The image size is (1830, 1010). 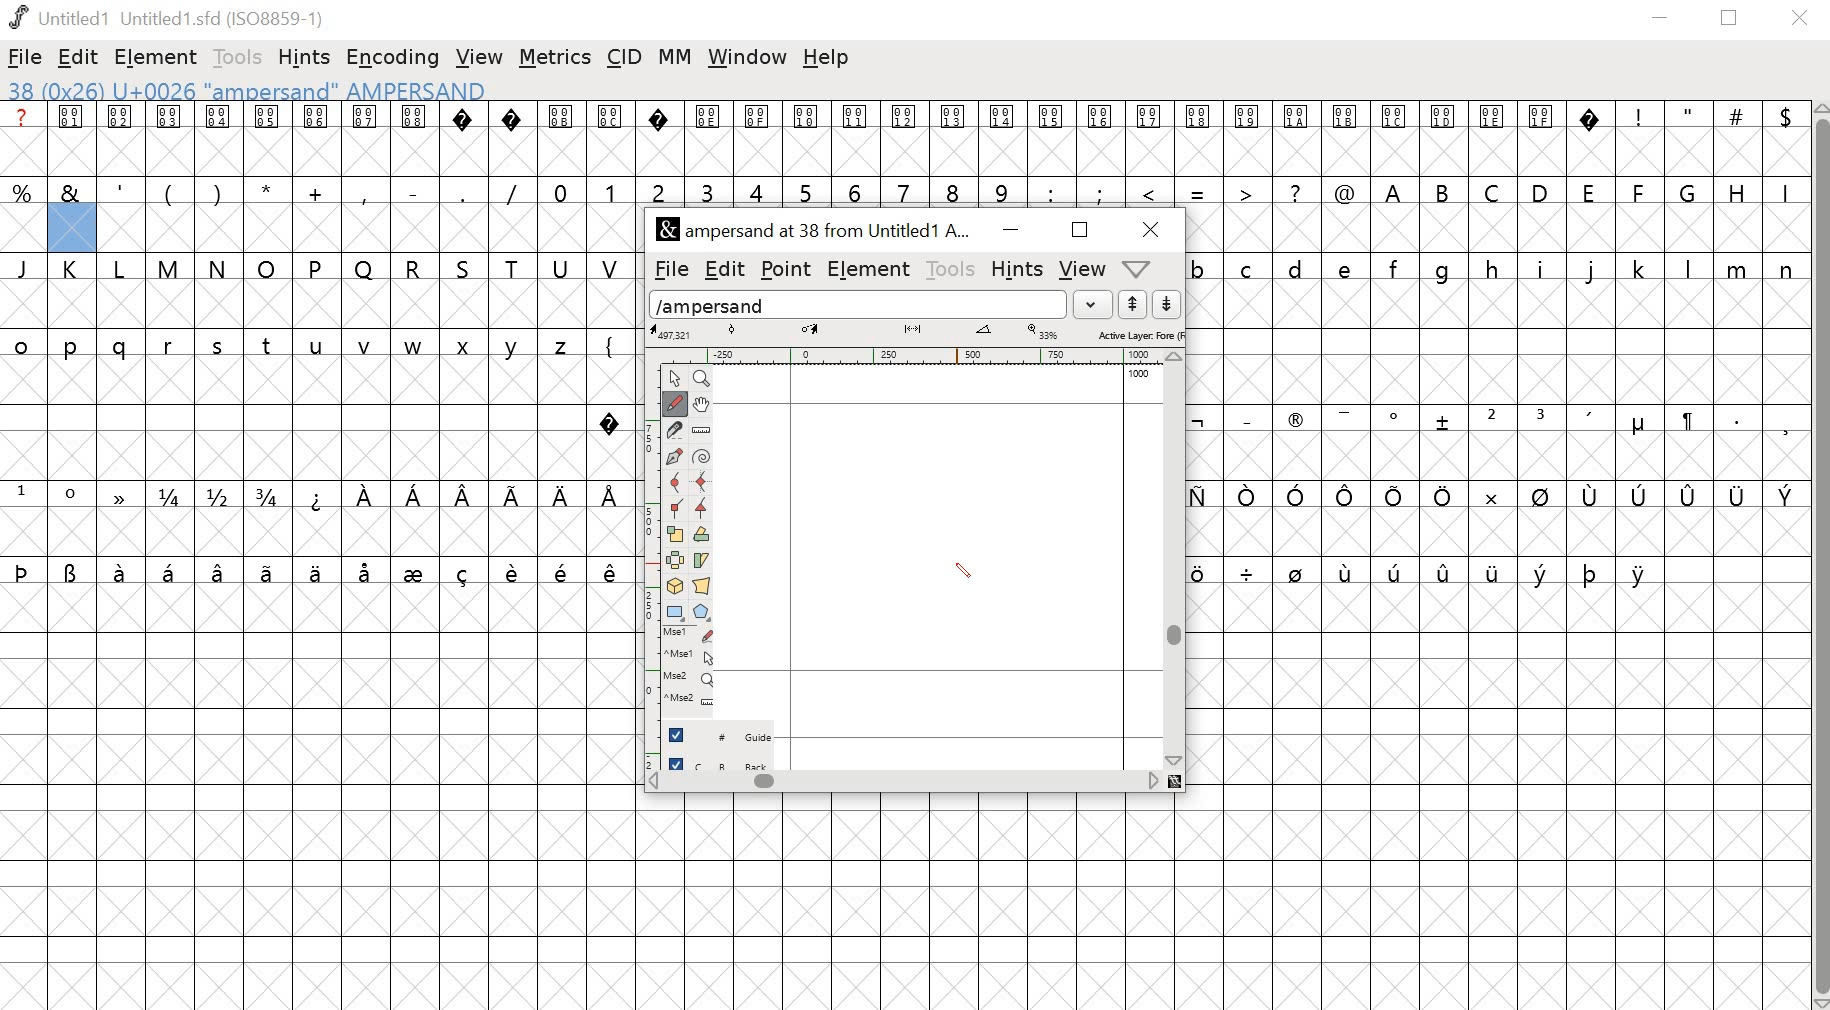 What do you see at coordinates (1737, 140) in the screenshot?
I see `#` at bounding box center [1737, 140].